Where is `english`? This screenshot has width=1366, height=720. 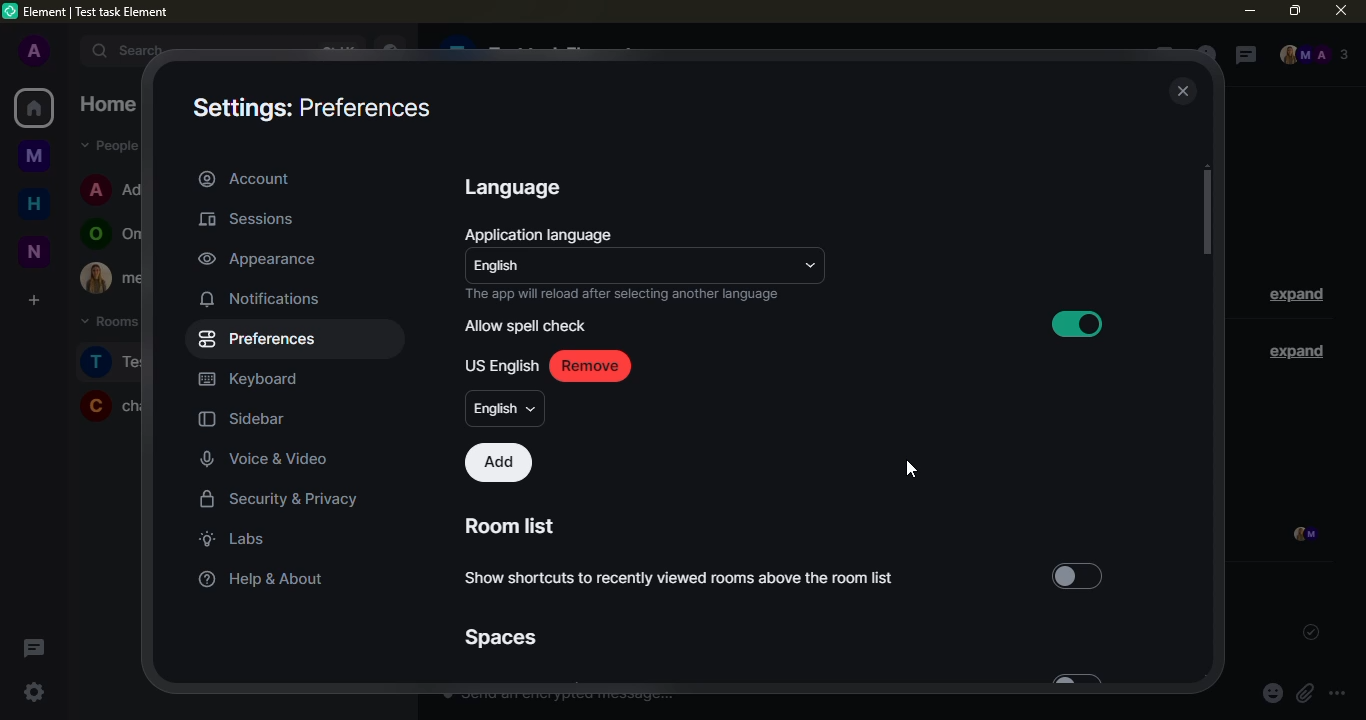 english is located at coordinates (507, 409).